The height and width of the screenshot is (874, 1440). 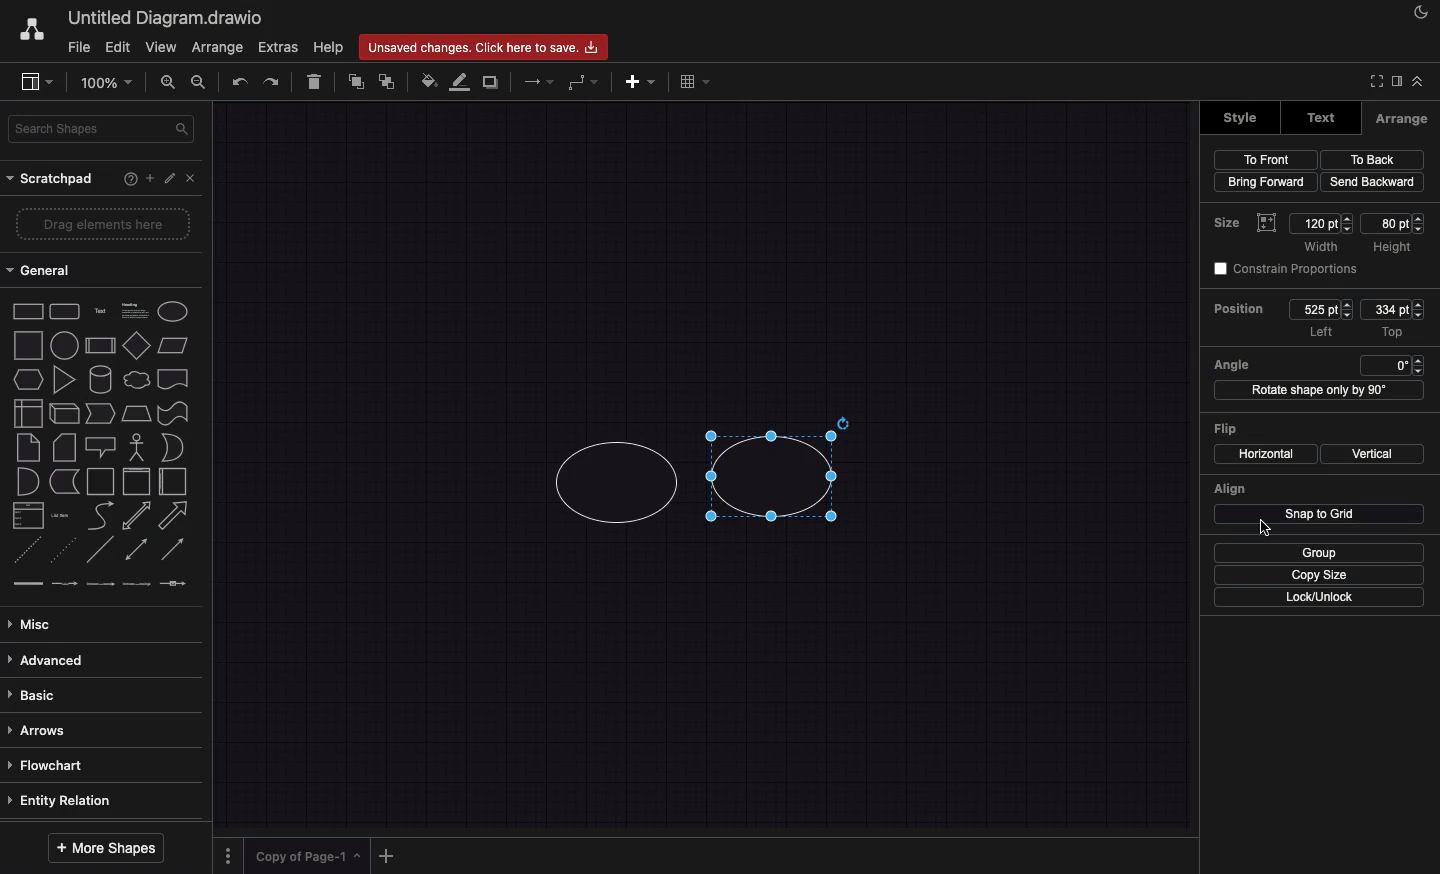 I want to click on group, so click(x=1318, y=553).